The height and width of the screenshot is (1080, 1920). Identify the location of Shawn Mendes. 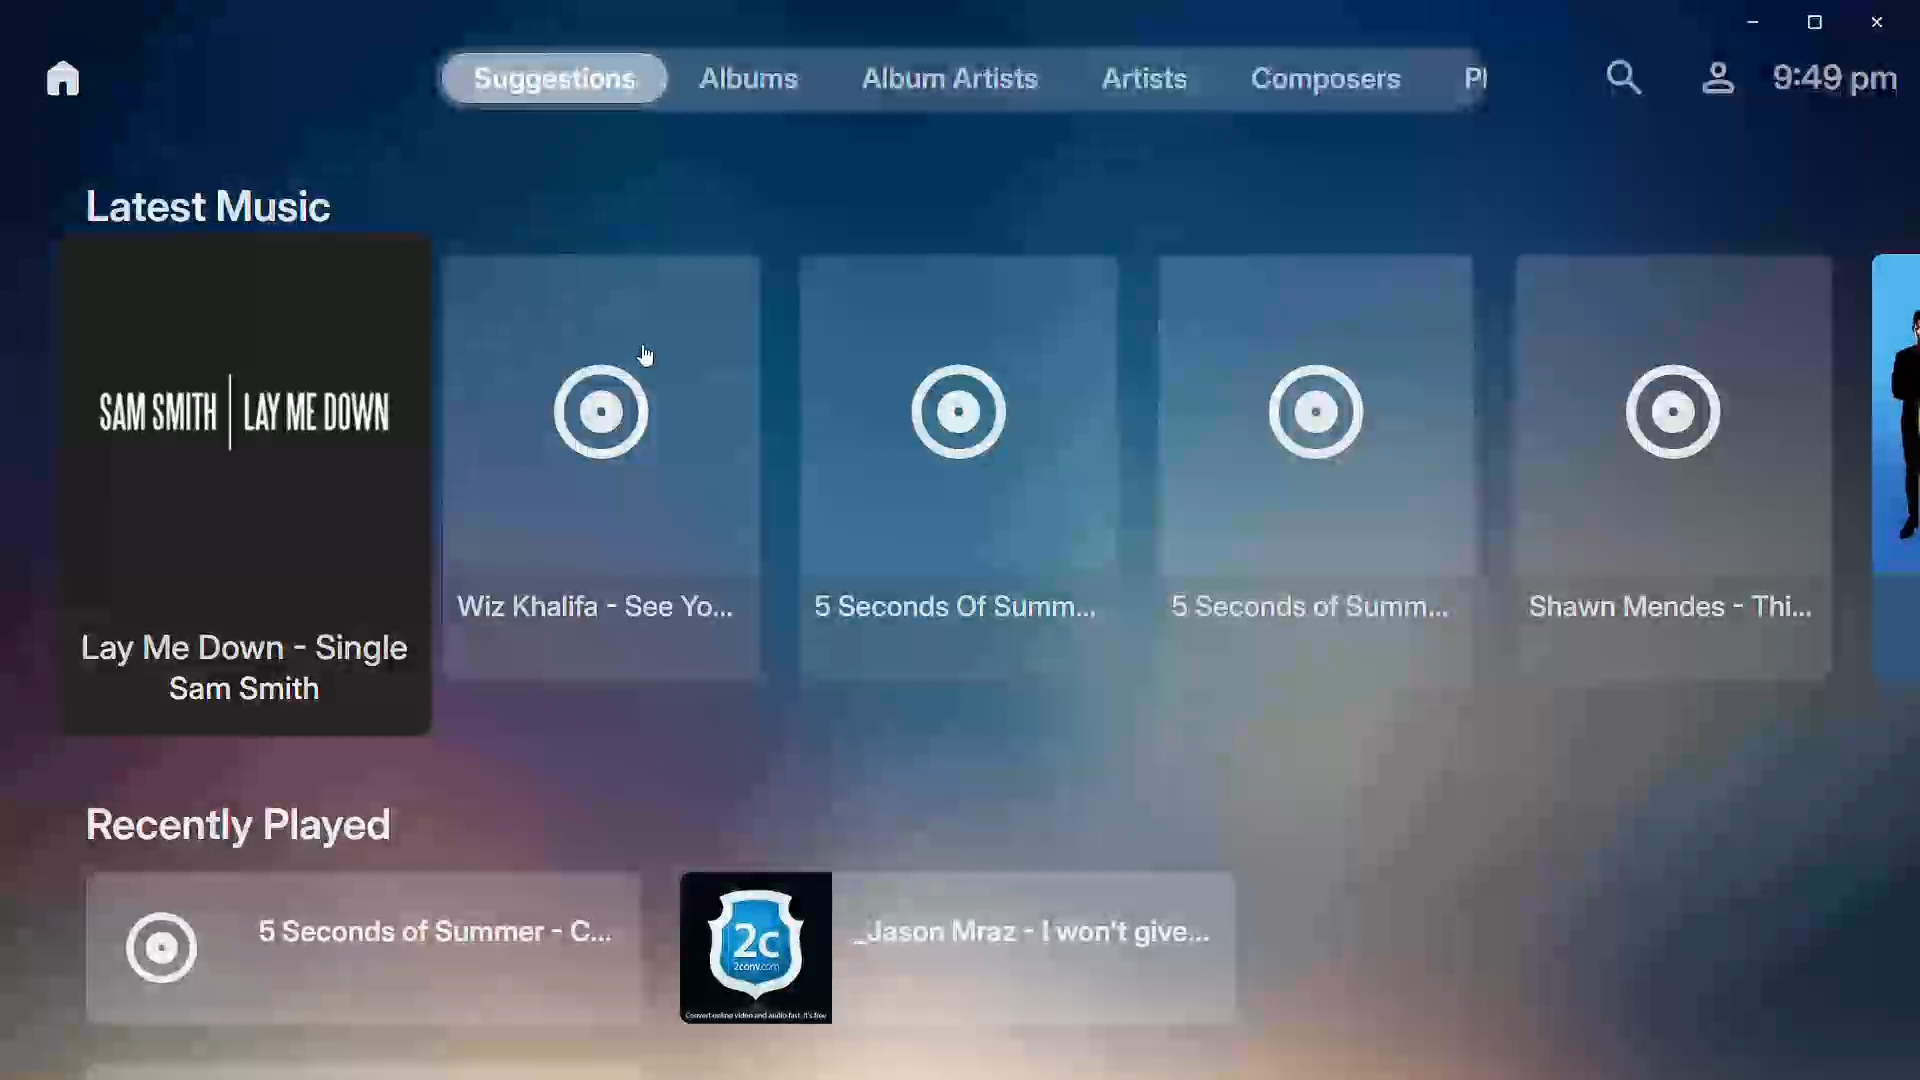
(1662, 466).